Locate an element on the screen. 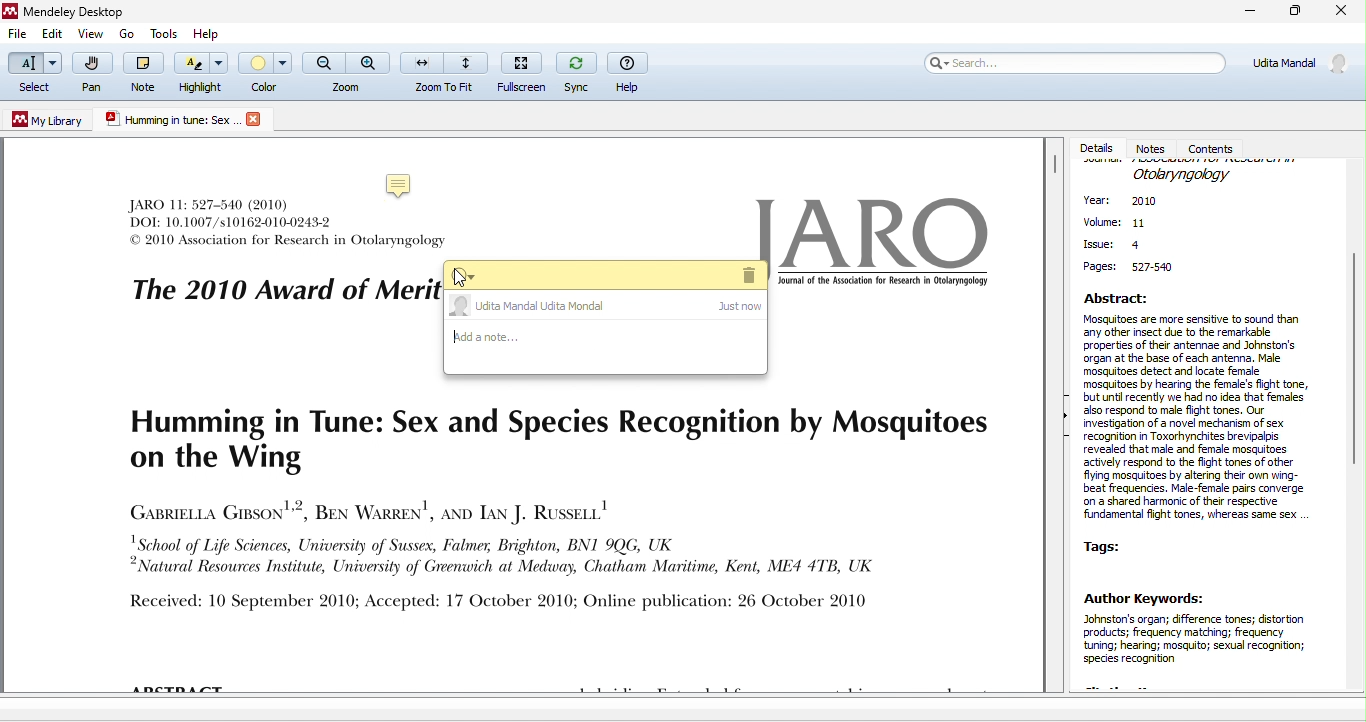  text is located at coordinates (571, 514).